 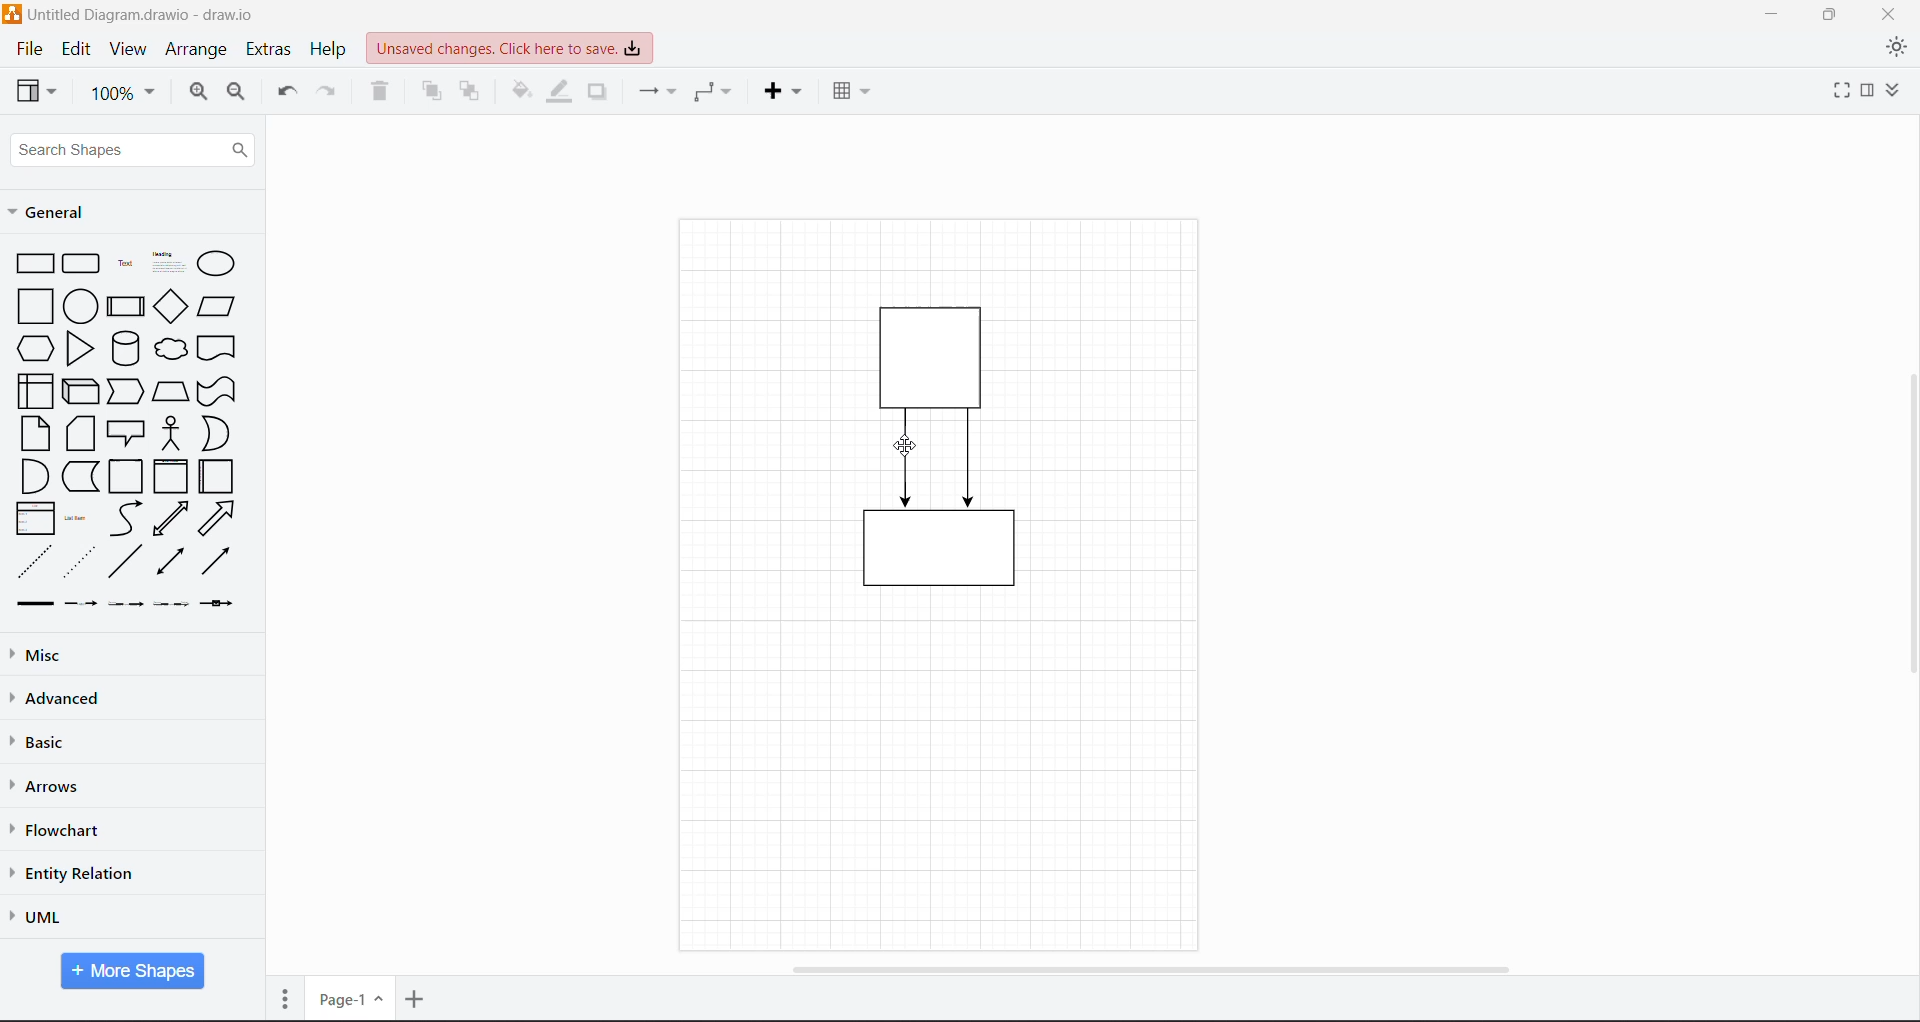 I want to click on Undo, so click(x=284, y=94).